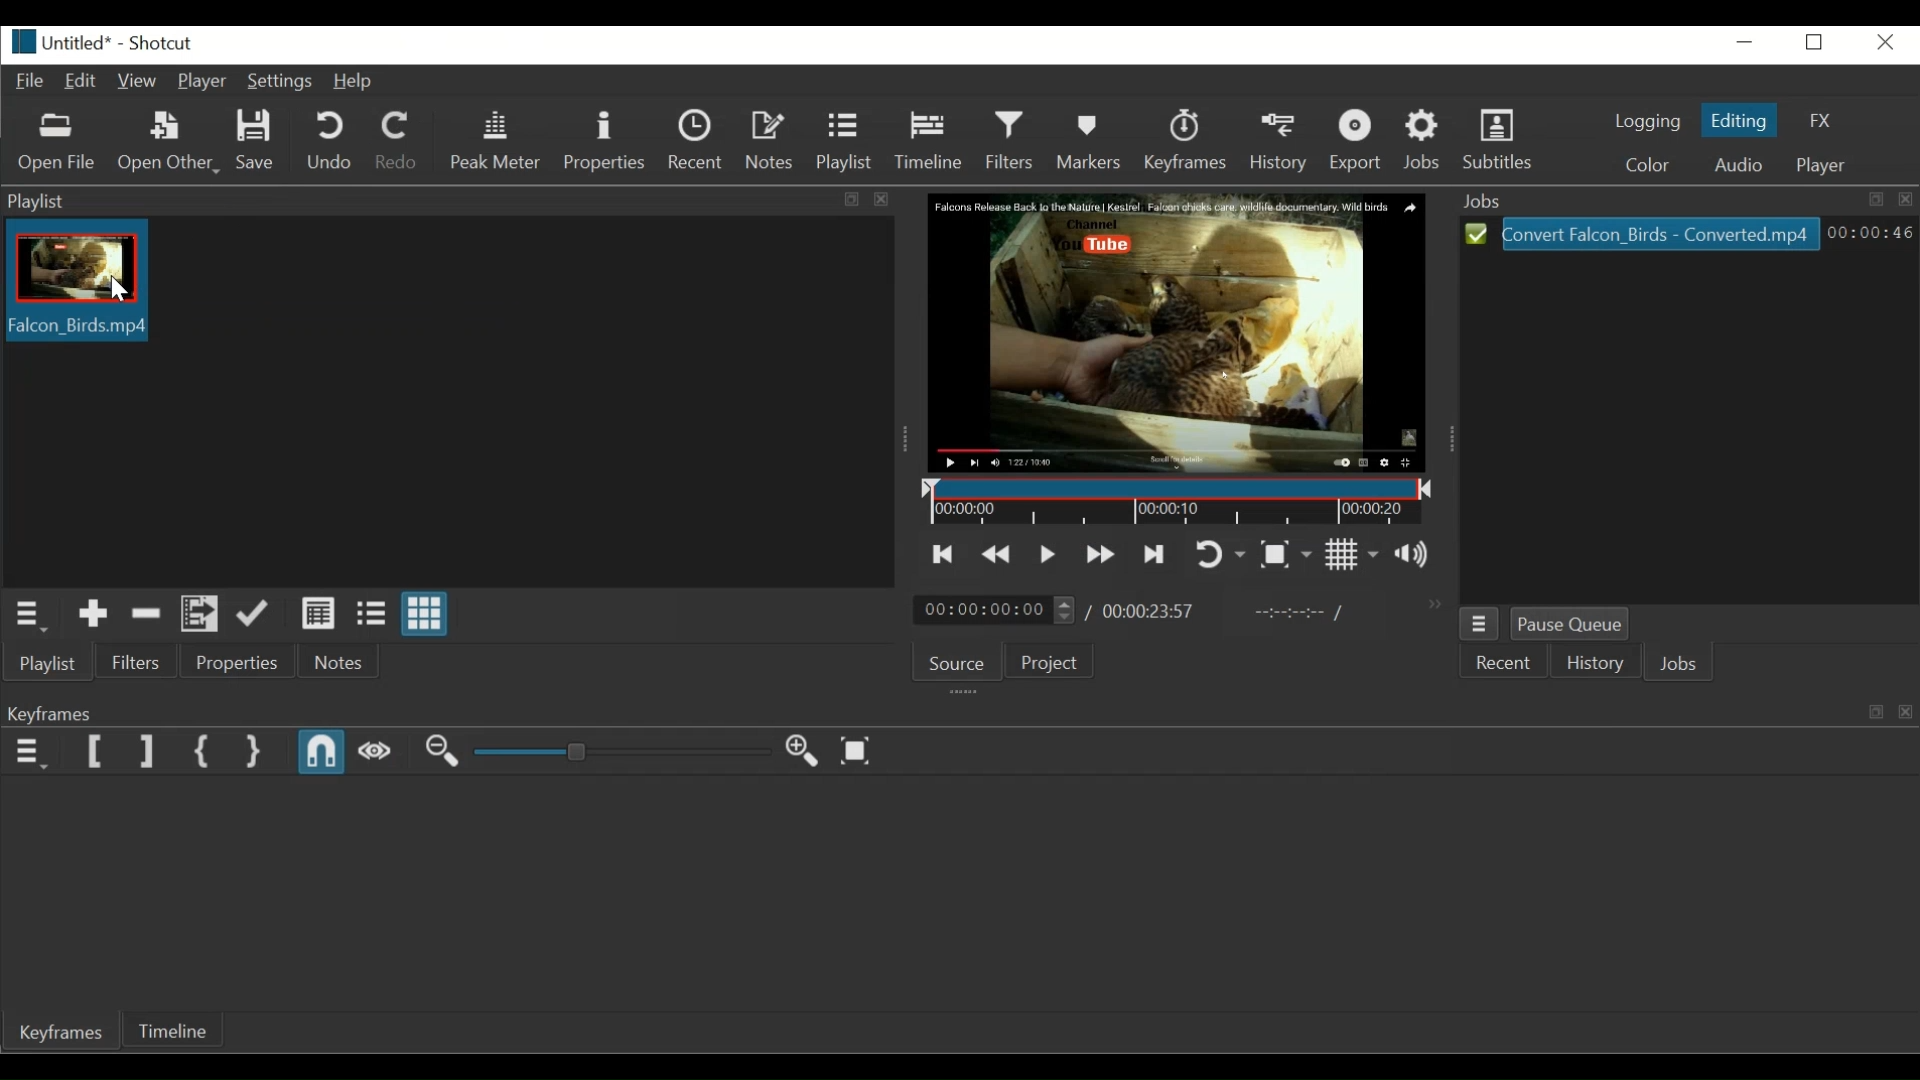  What do you see at coordinates (1418, 557) in the screenshot?
I see `Show the volume control` at bounding box center [1418, 557].